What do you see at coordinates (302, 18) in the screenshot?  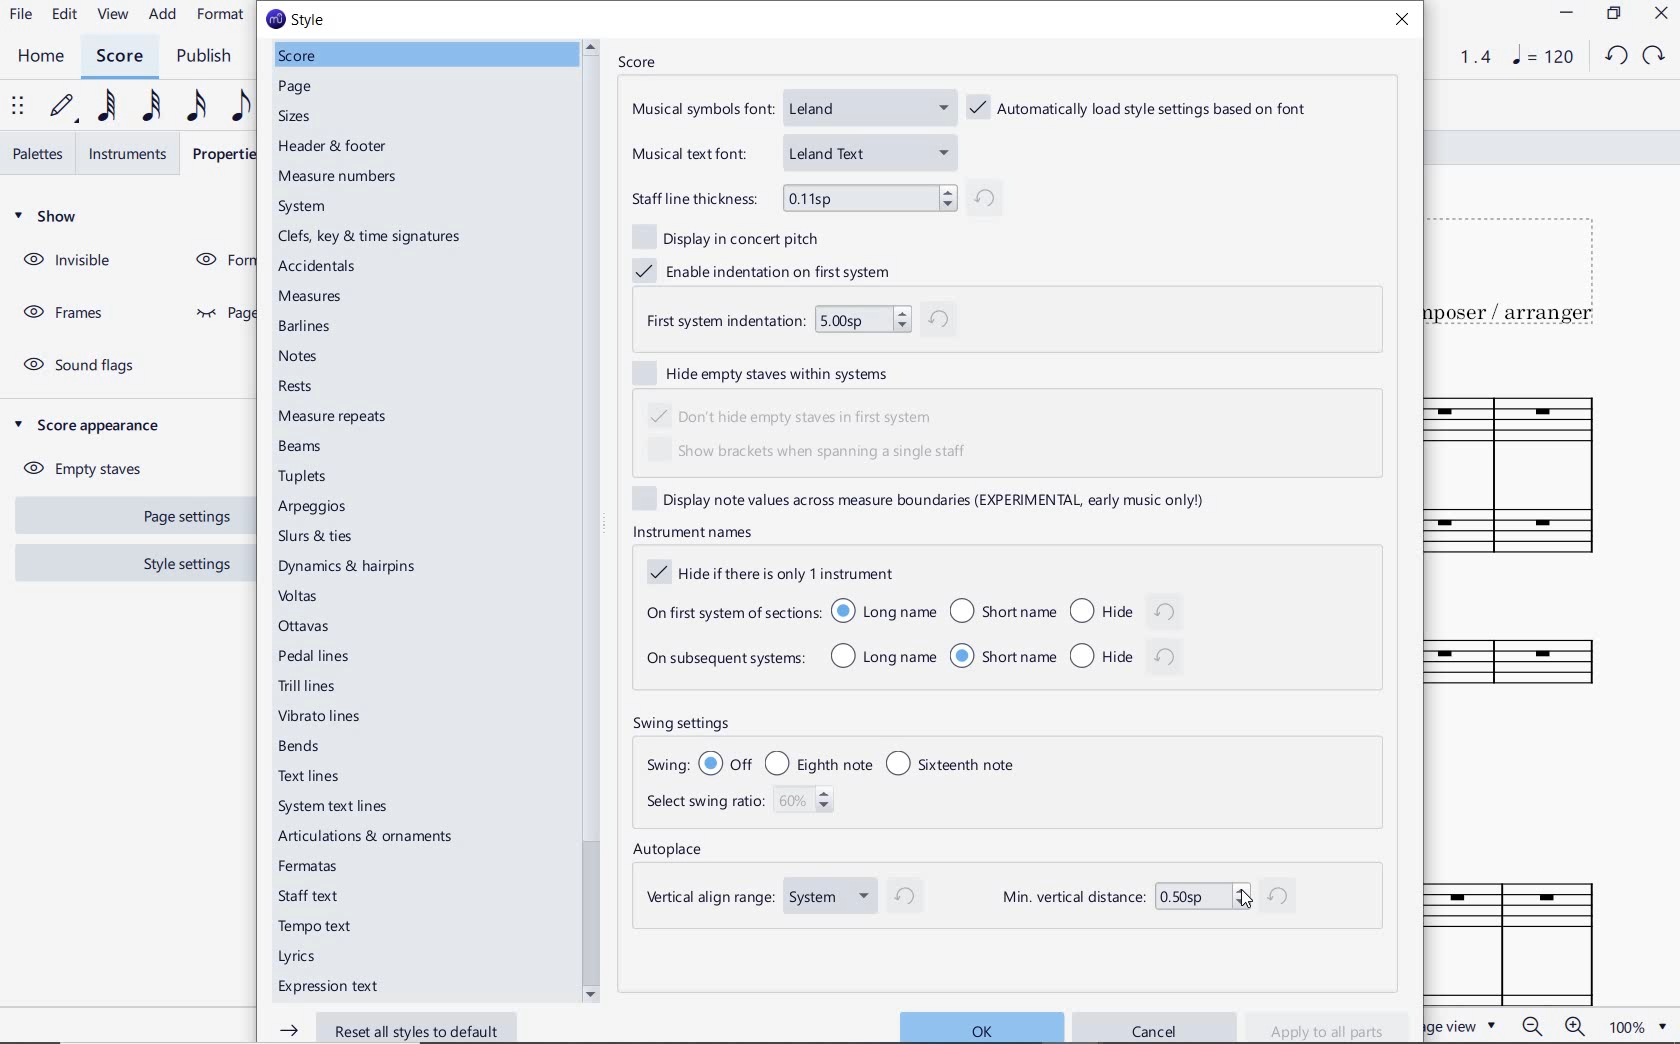 I see `style` at bounding box center [302, 18].